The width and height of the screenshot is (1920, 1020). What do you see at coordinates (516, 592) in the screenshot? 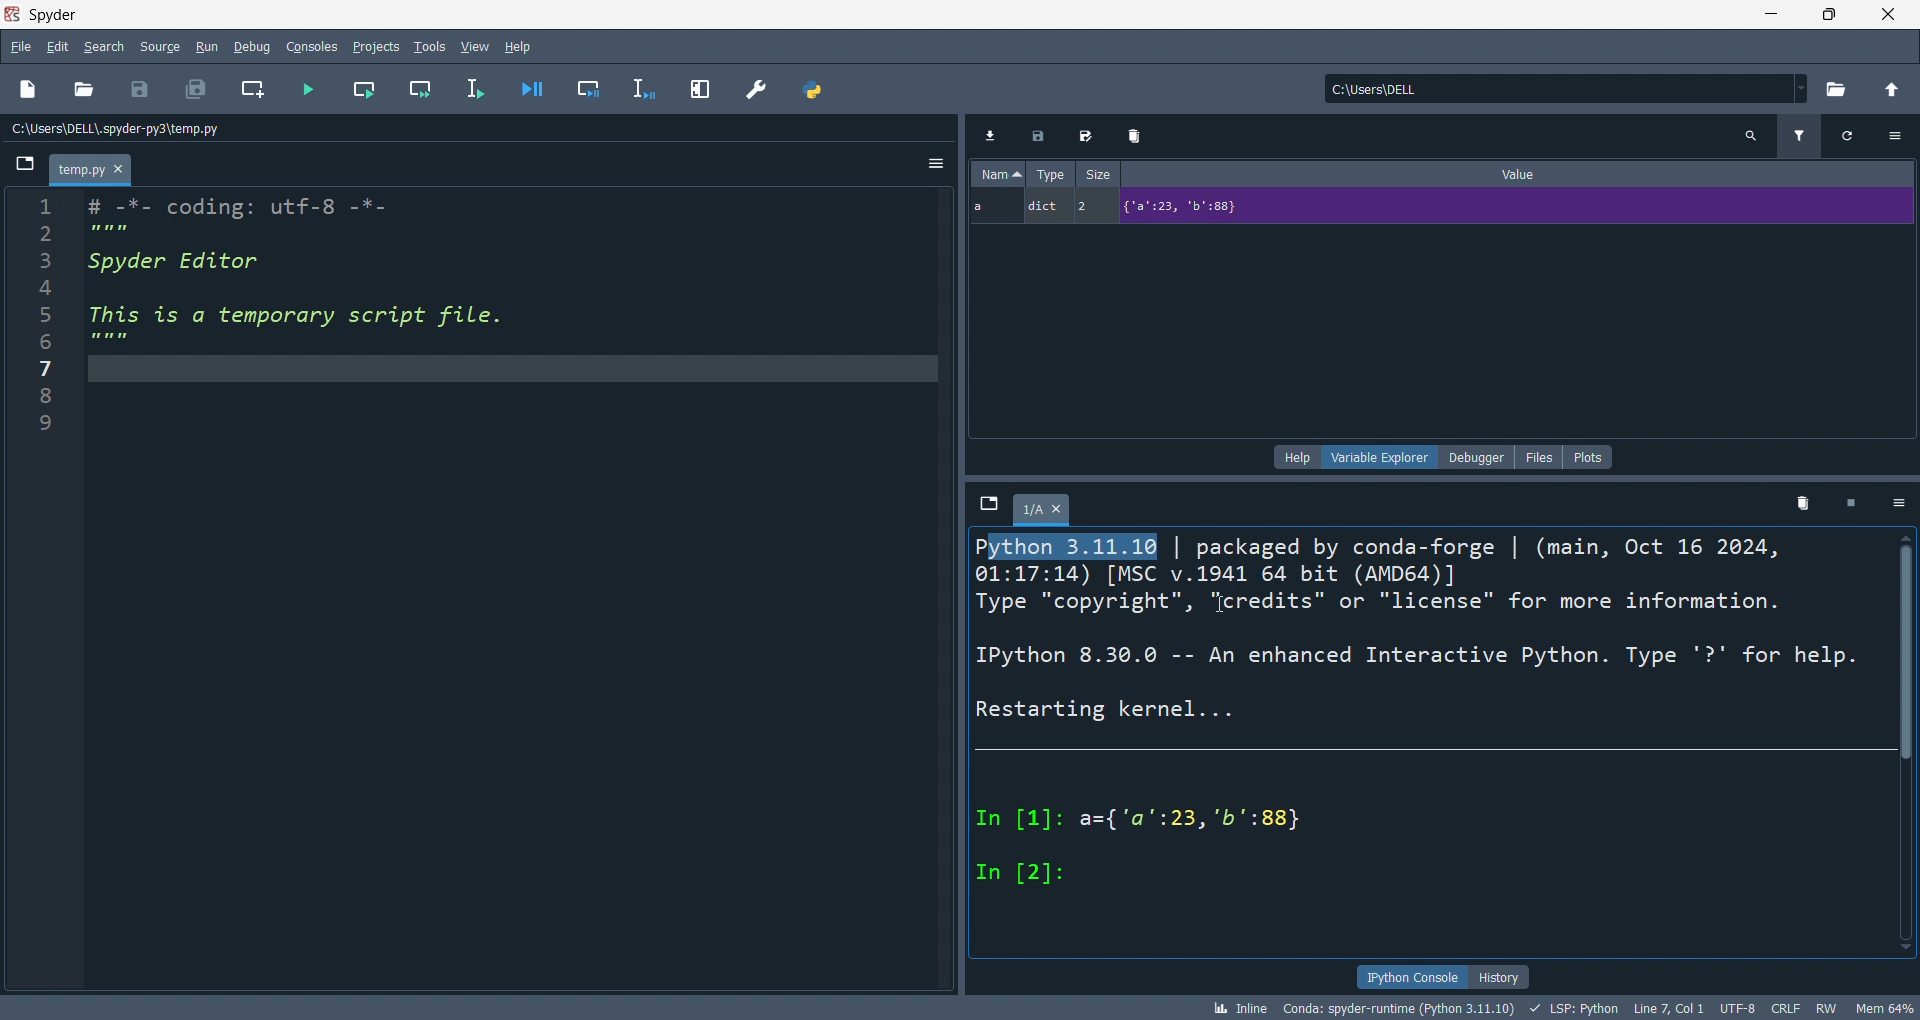
I see `editor Pane` at bounding box center [516, 592].